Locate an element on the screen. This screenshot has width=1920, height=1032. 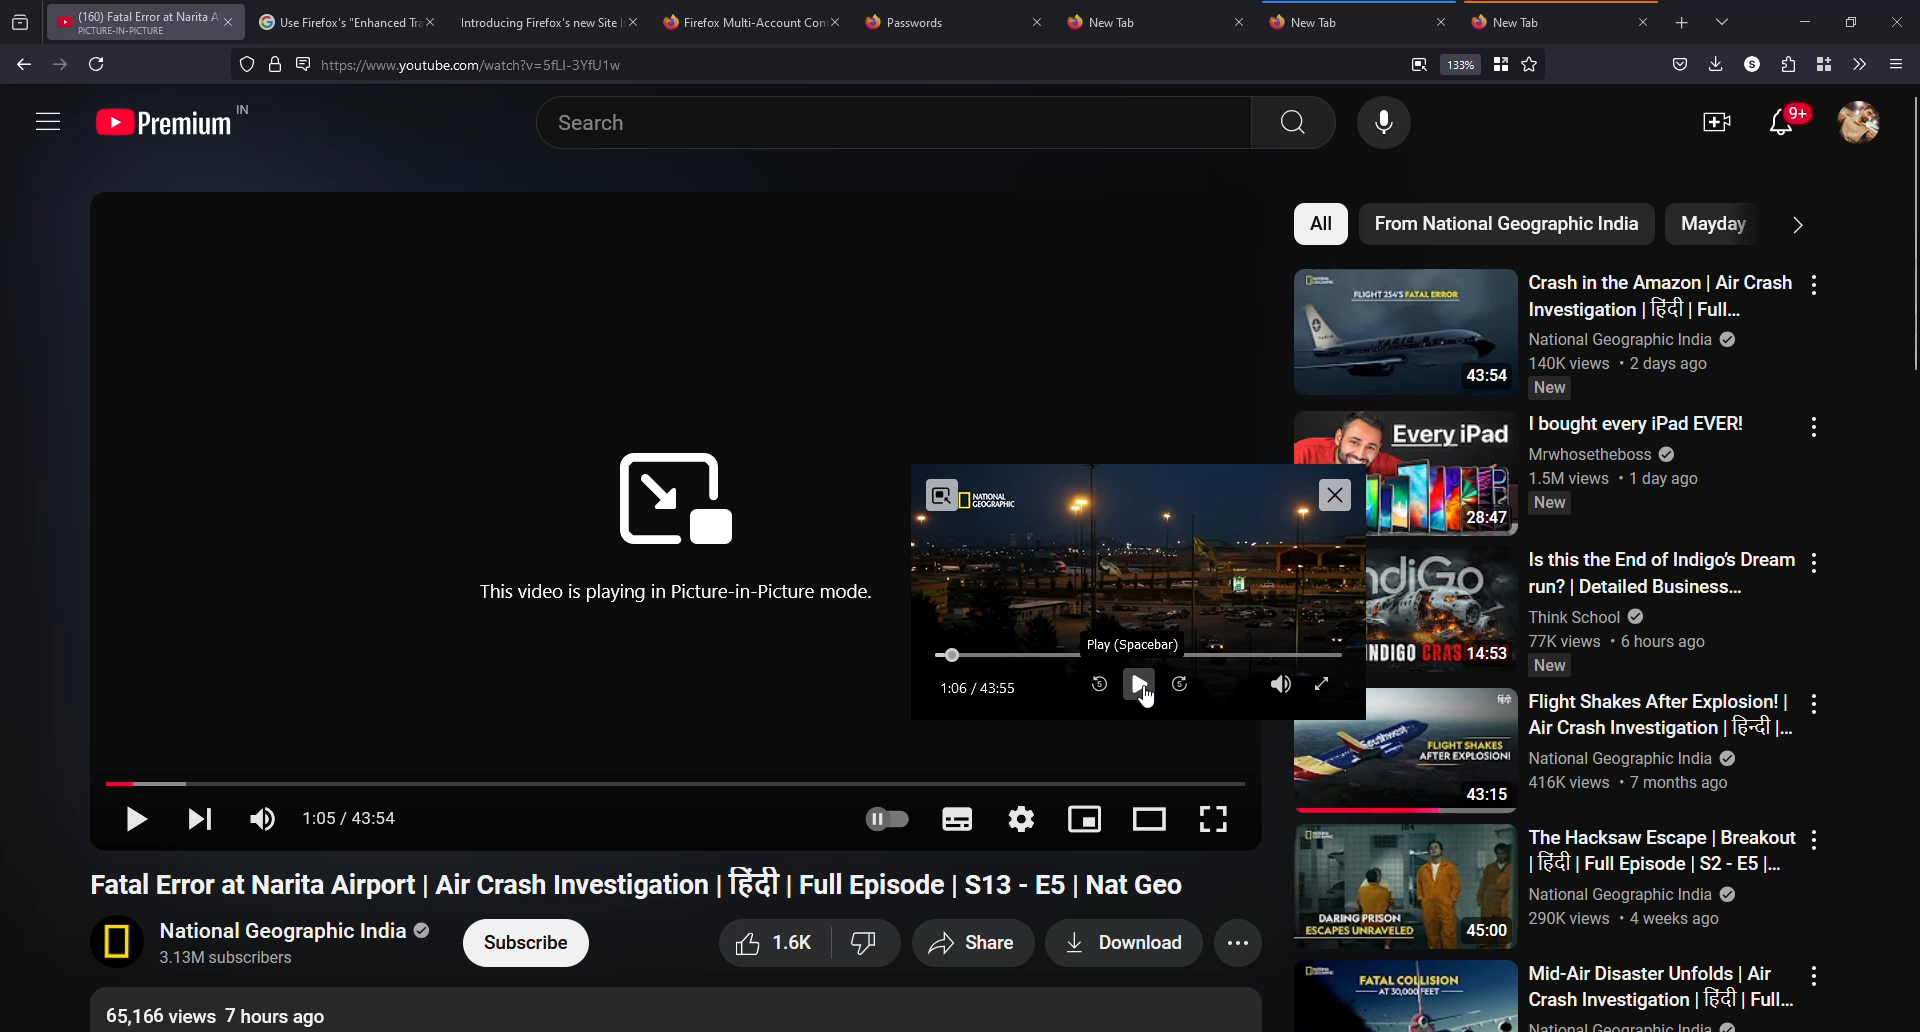
like is located at coordinates (770, 944).